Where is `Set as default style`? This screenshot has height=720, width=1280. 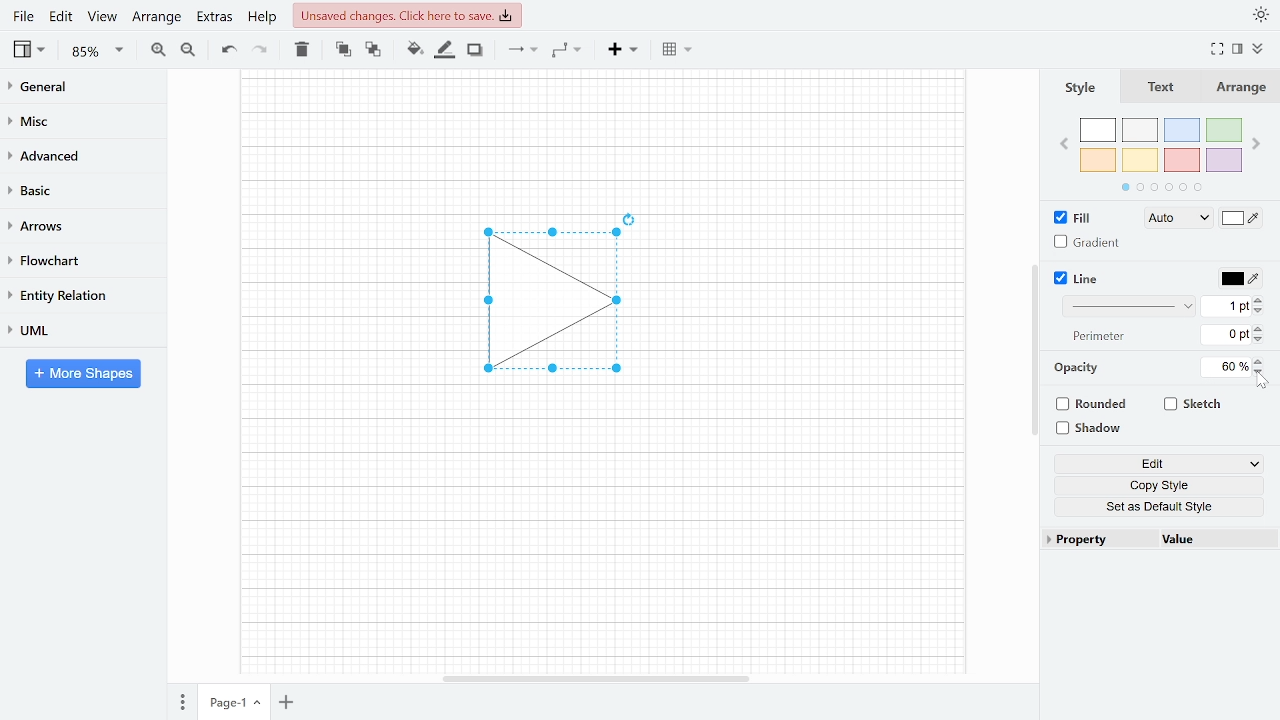
Set as default style is located at coordinates (1162, 506).